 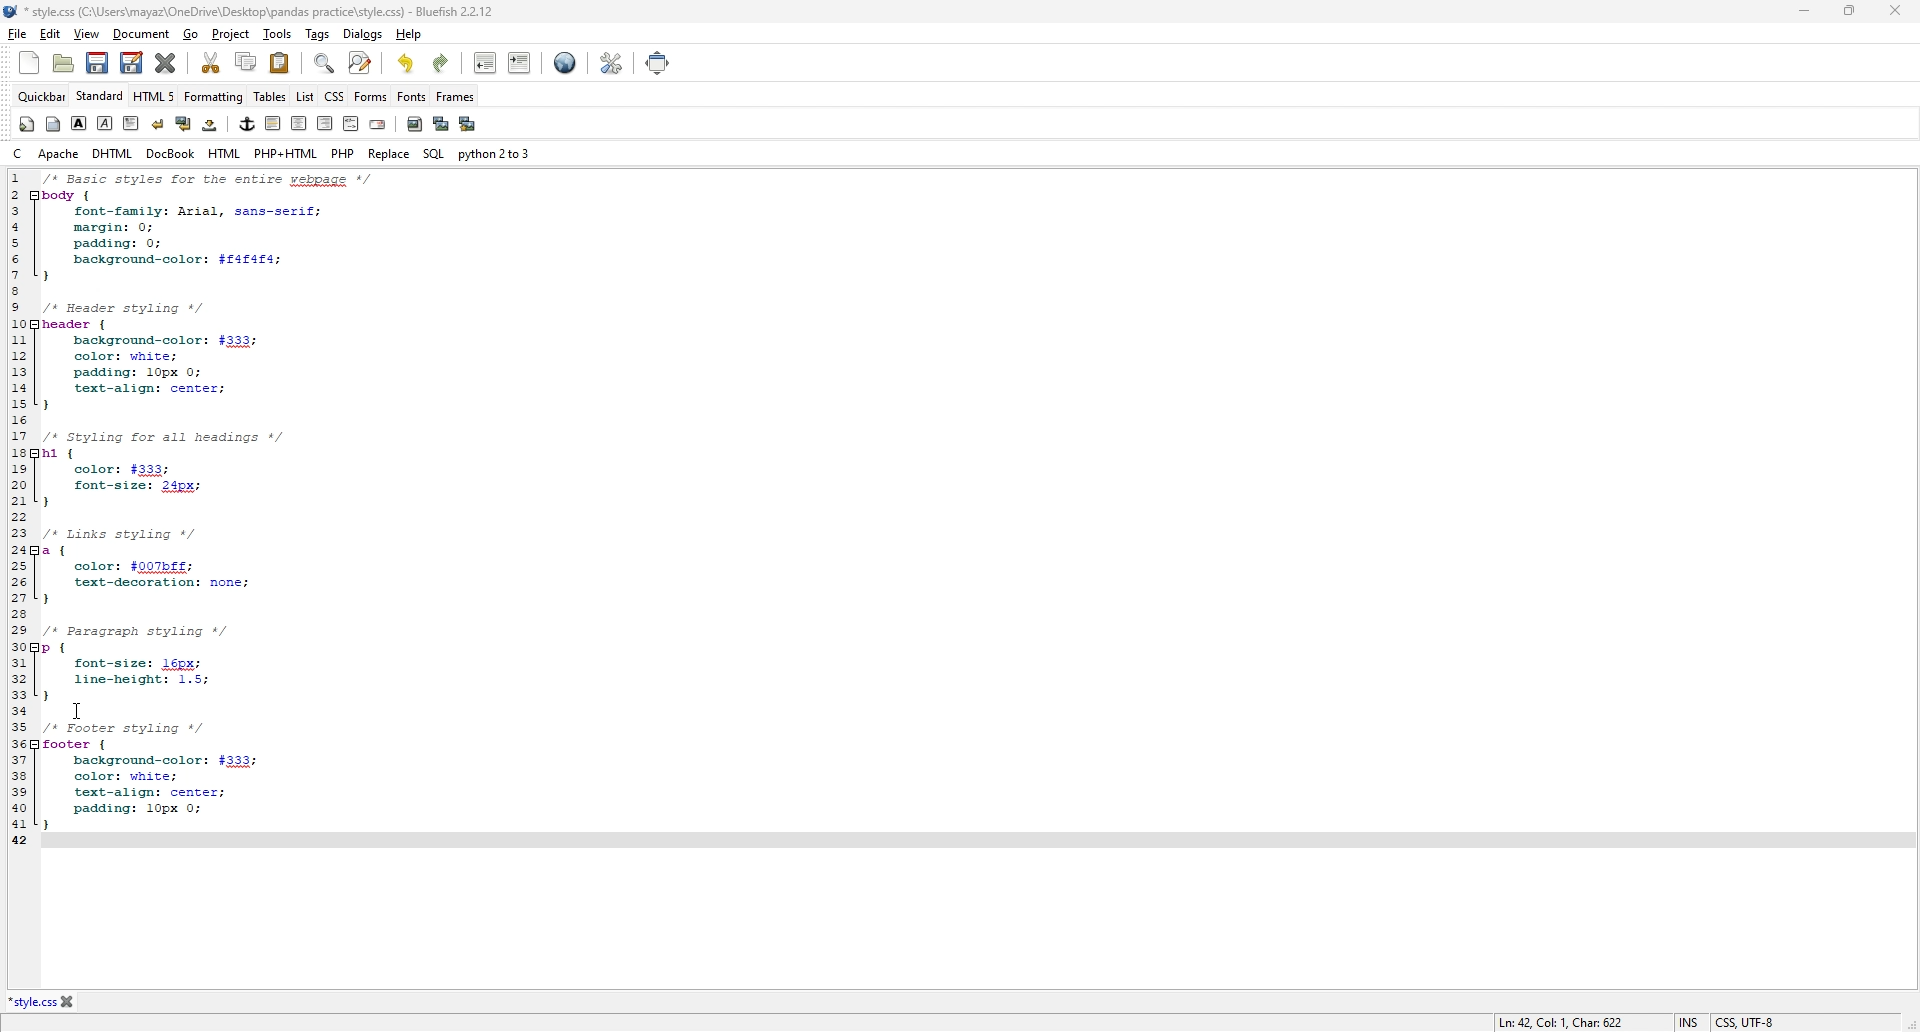 What do you see at coordinates (214, 97) in the screenshot?
I see `formatting` at bounding box center [214, 97].